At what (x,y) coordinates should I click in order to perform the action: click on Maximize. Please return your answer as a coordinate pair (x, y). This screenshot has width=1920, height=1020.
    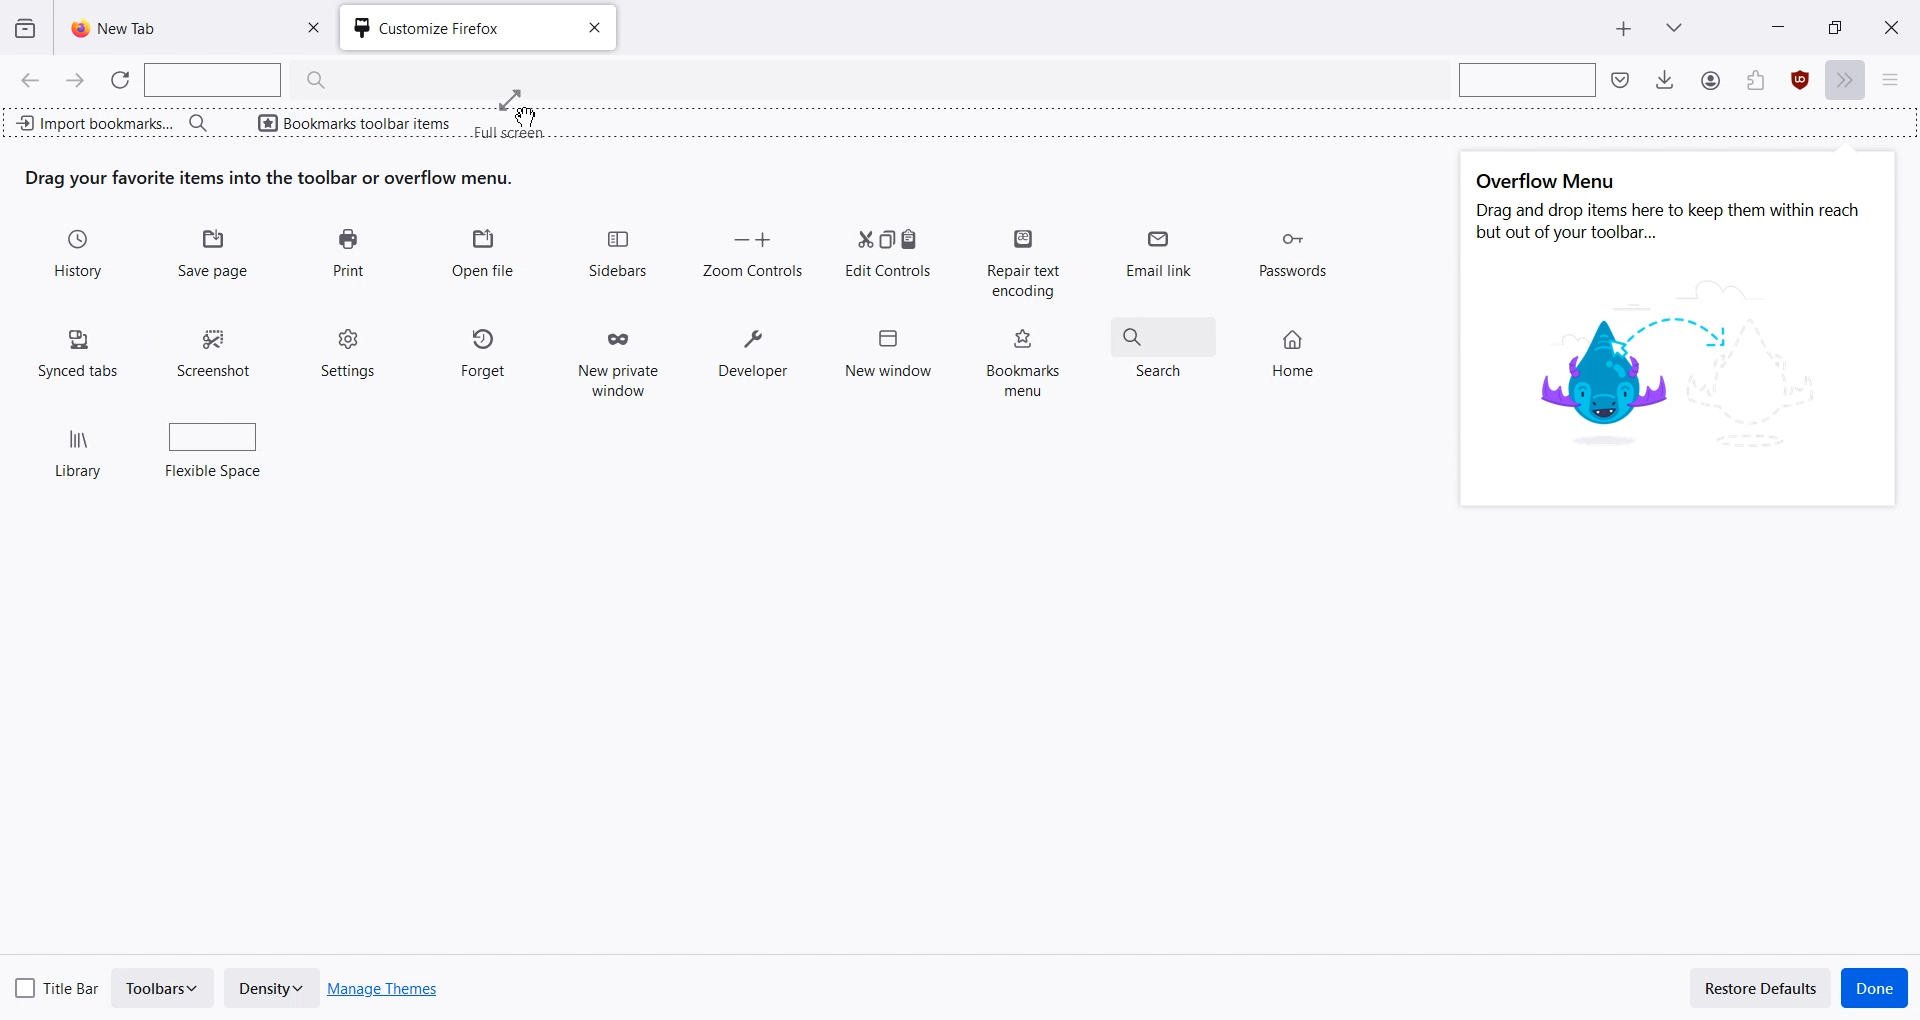
    Looking at the image, I should click on (1834, 26).